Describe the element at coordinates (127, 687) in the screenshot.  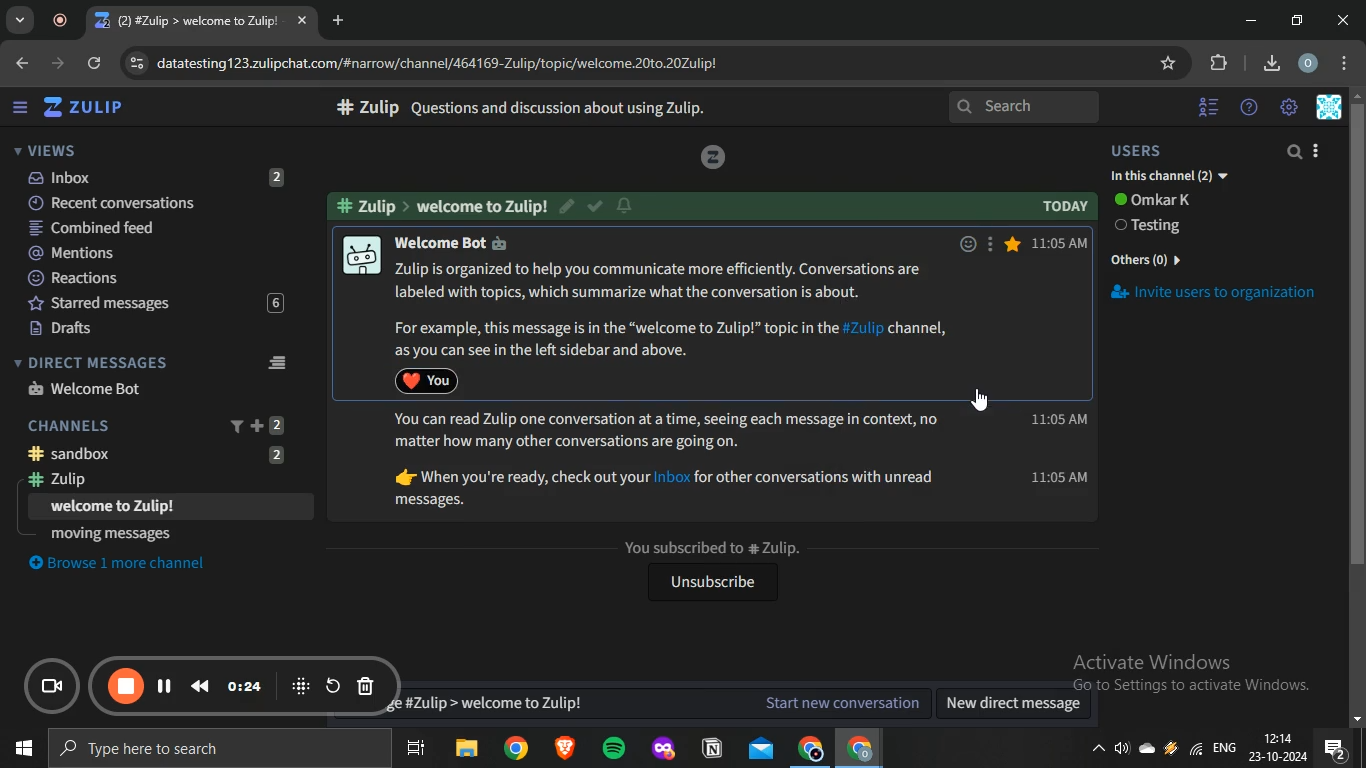
I see `pause recording` at that location.